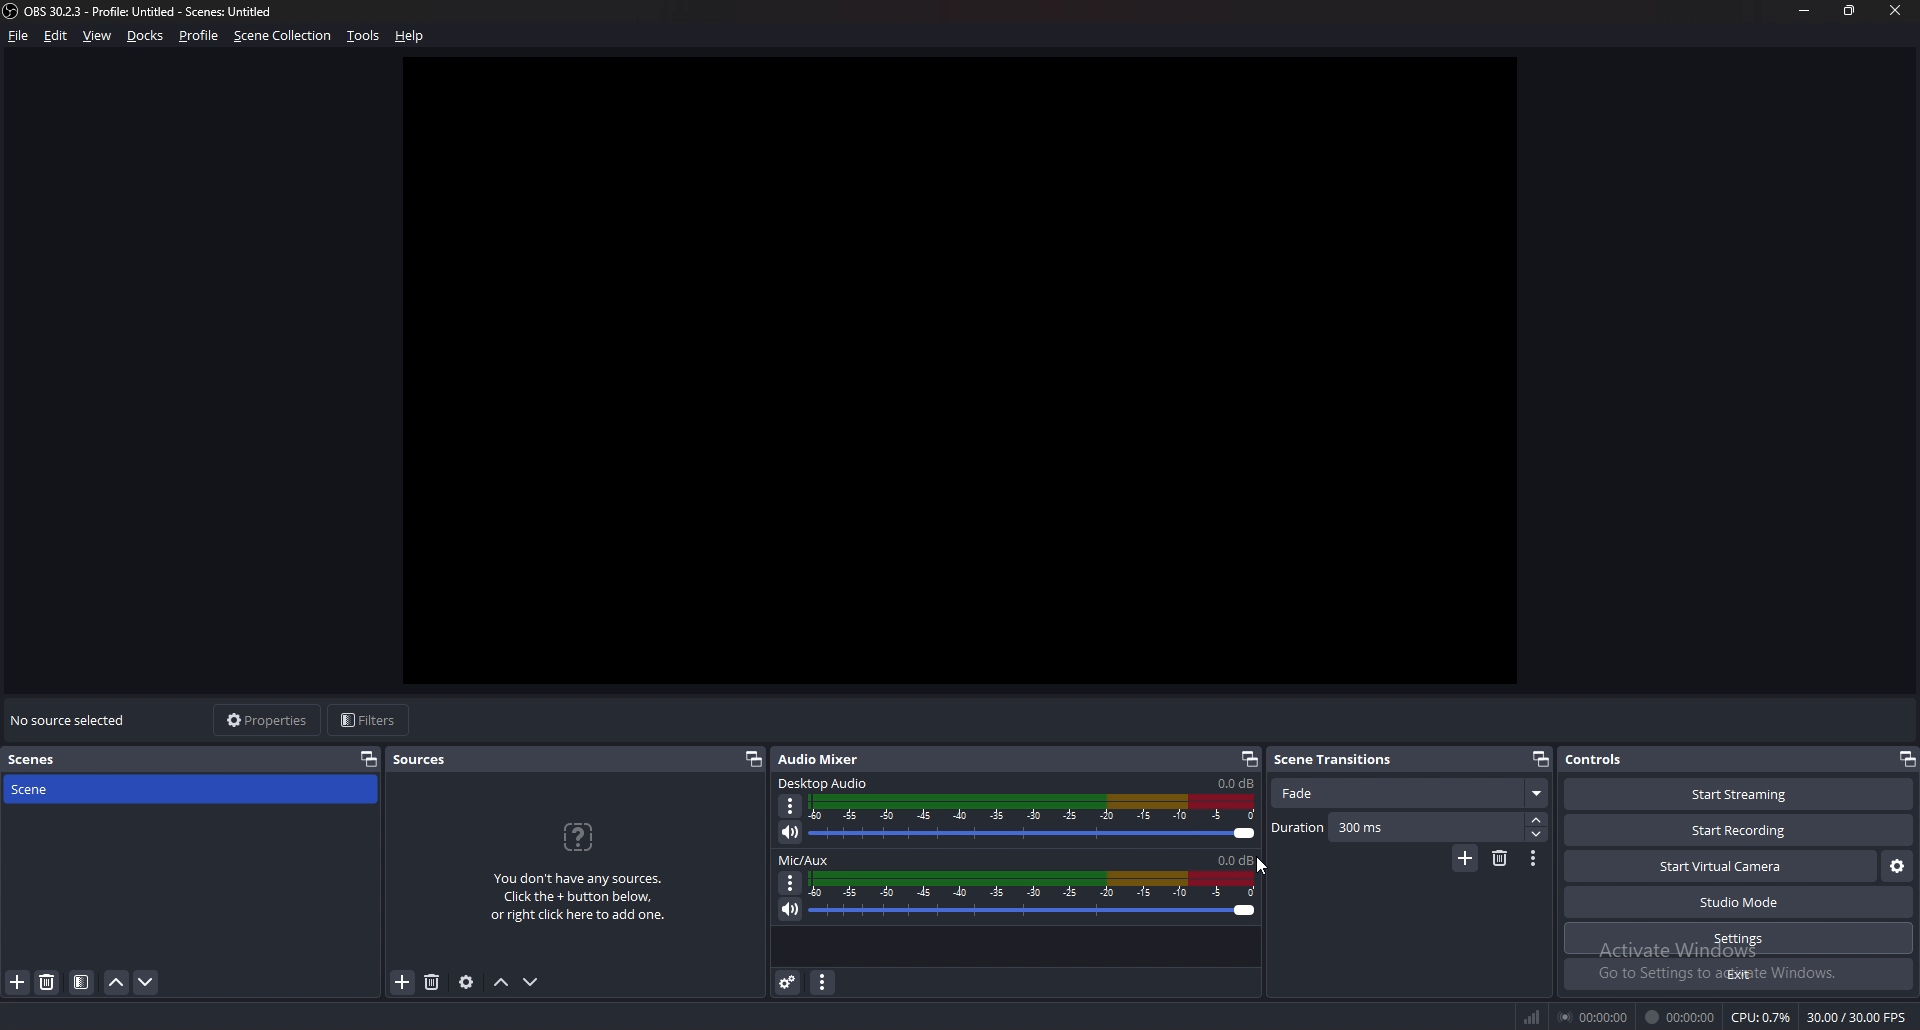 The image size is (1920, 1030). What do you see at coordinates (790, 807) in the screenshot?
I see `options` at bounding box center [790, 807].